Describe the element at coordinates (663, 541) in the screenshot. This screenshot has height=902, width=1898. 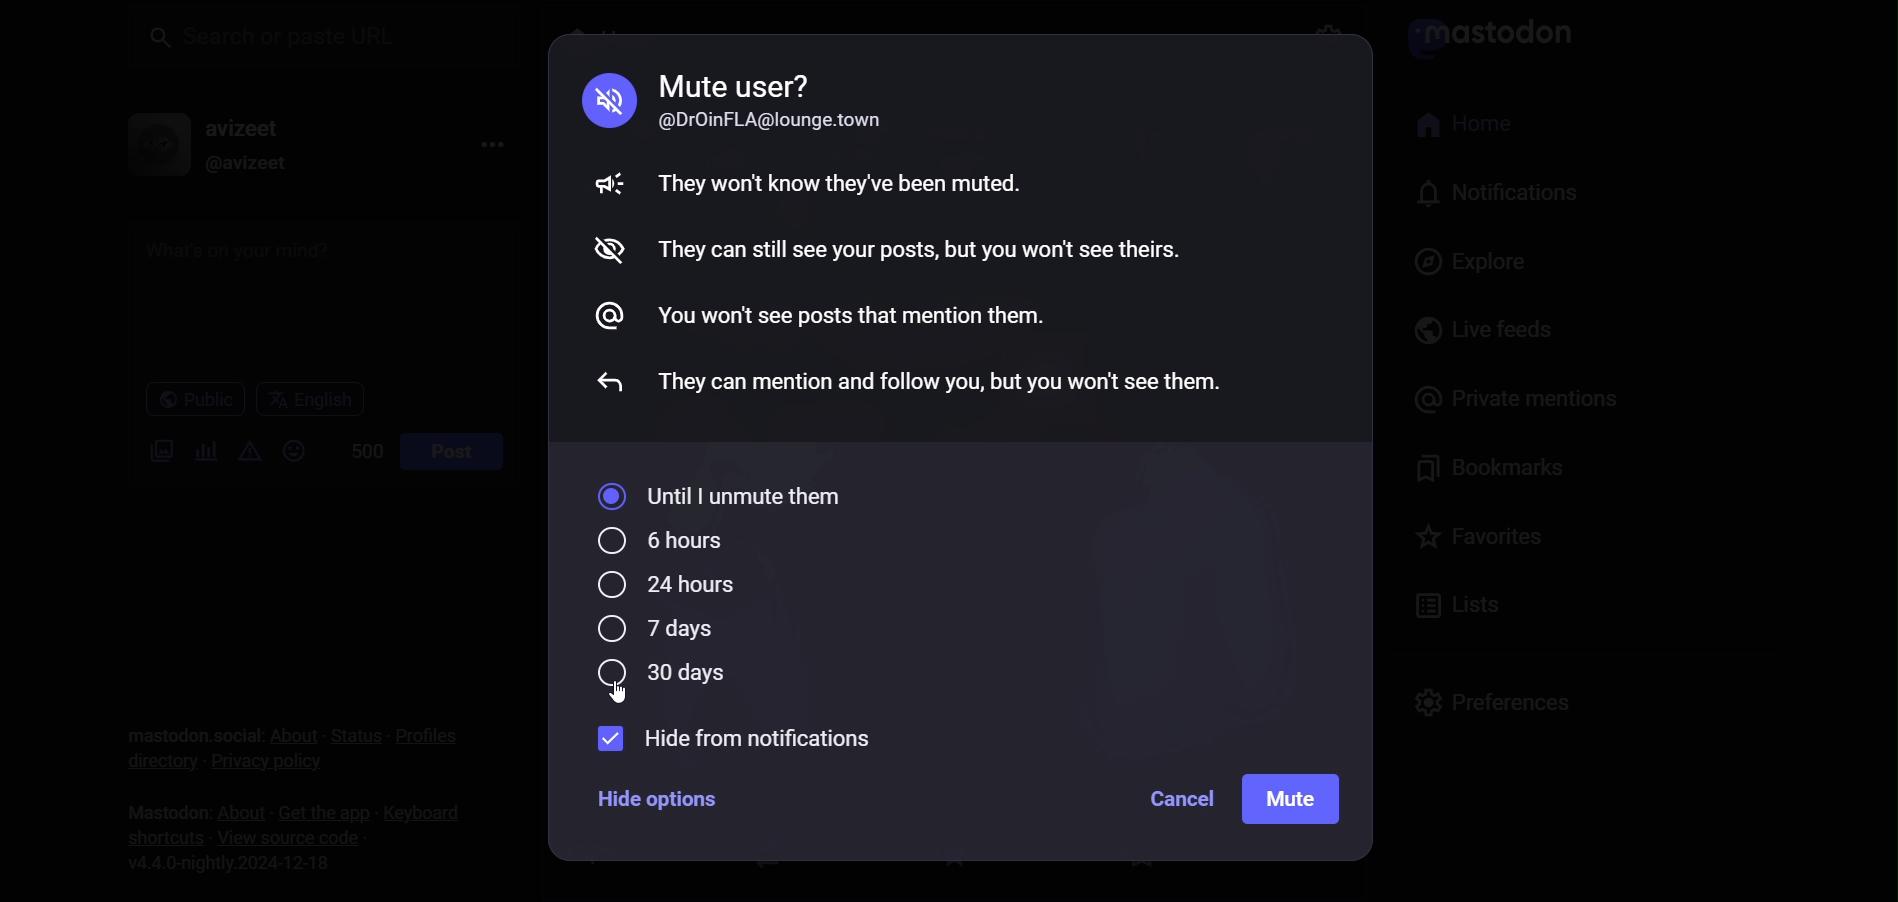
I see `6 hours` at that location.